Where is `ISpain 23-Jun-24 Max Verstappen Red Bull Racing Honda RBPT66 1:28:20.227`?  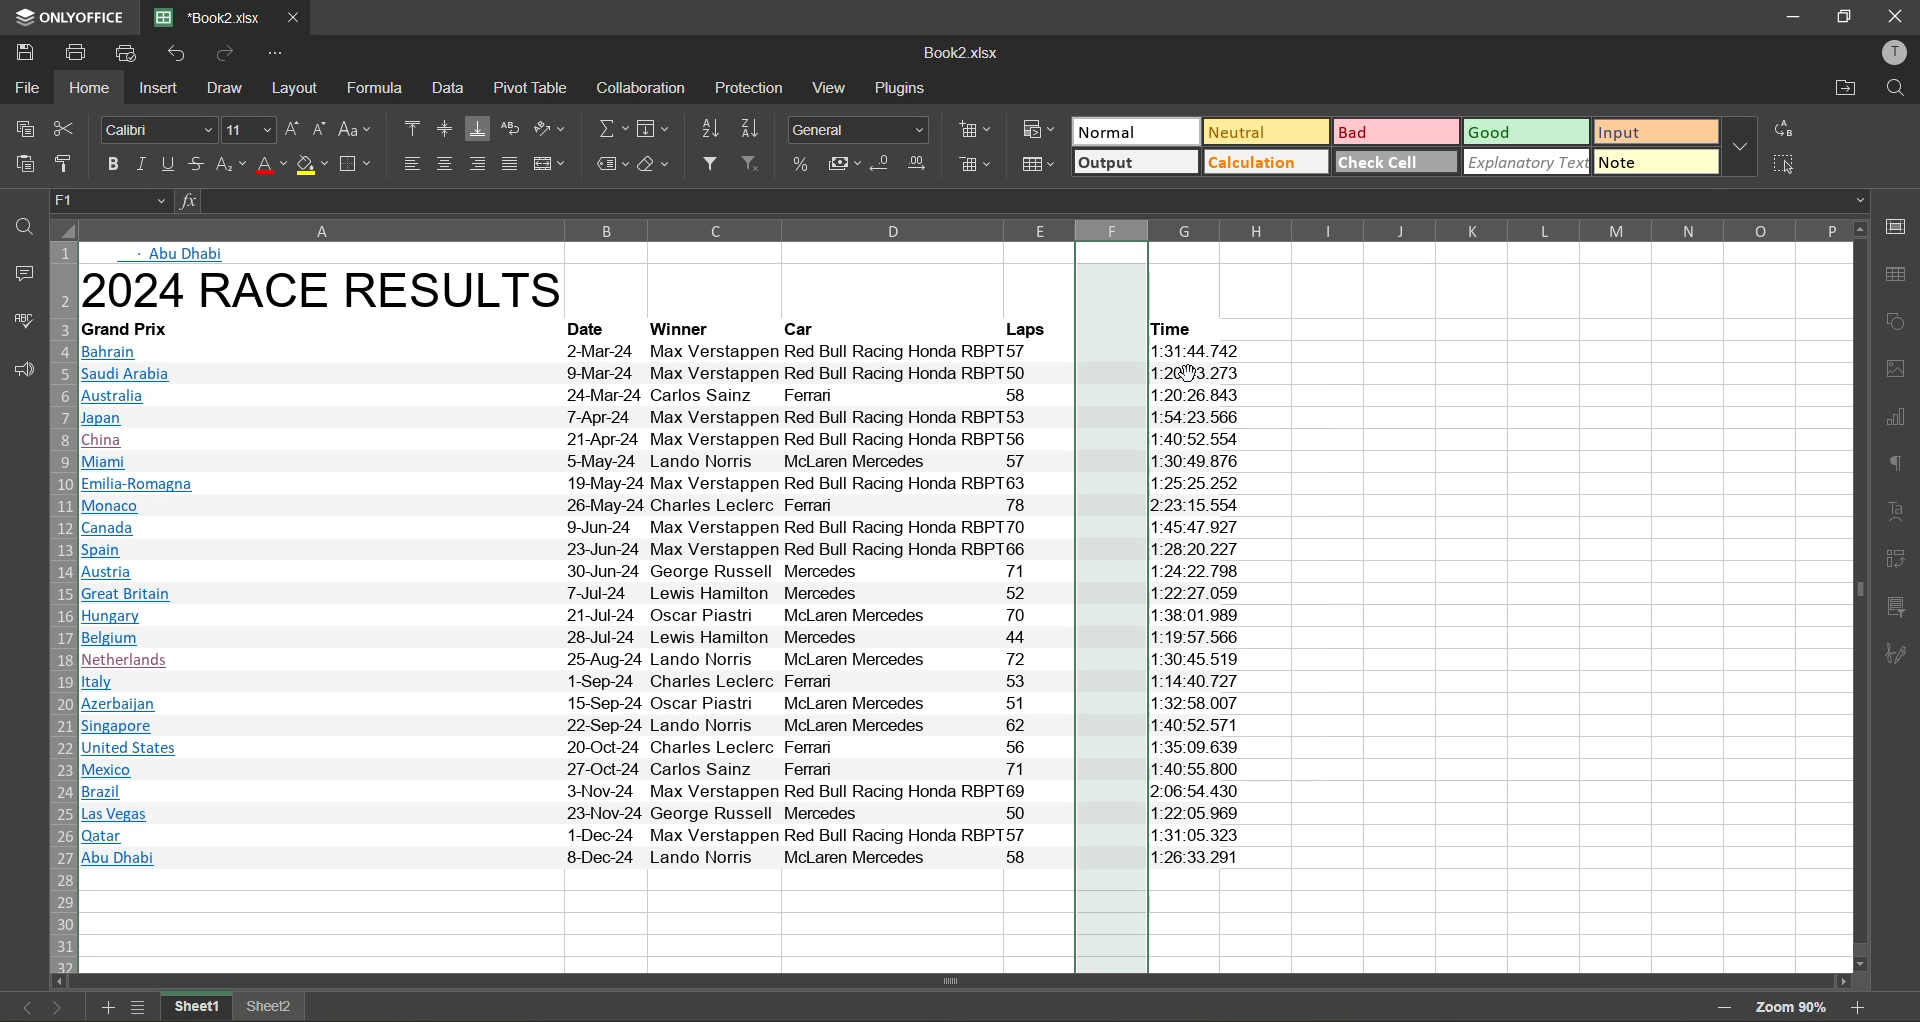 ISpain 23-Jun-24 Max Verstappen Red Bull Racing Honda RBPT66 1:28:20.227 is located at coordinates (569, 550).